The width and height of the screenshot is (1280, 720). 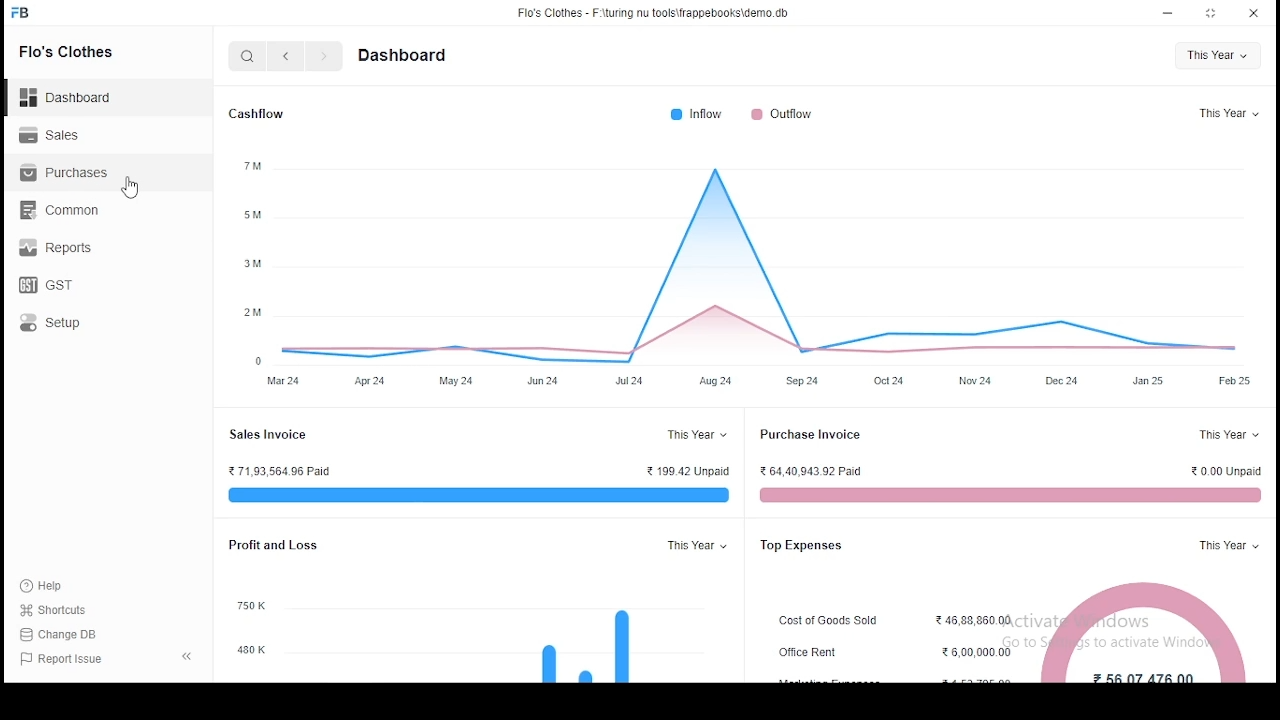 I want to click on top expenses, so click(x=810, y=546).